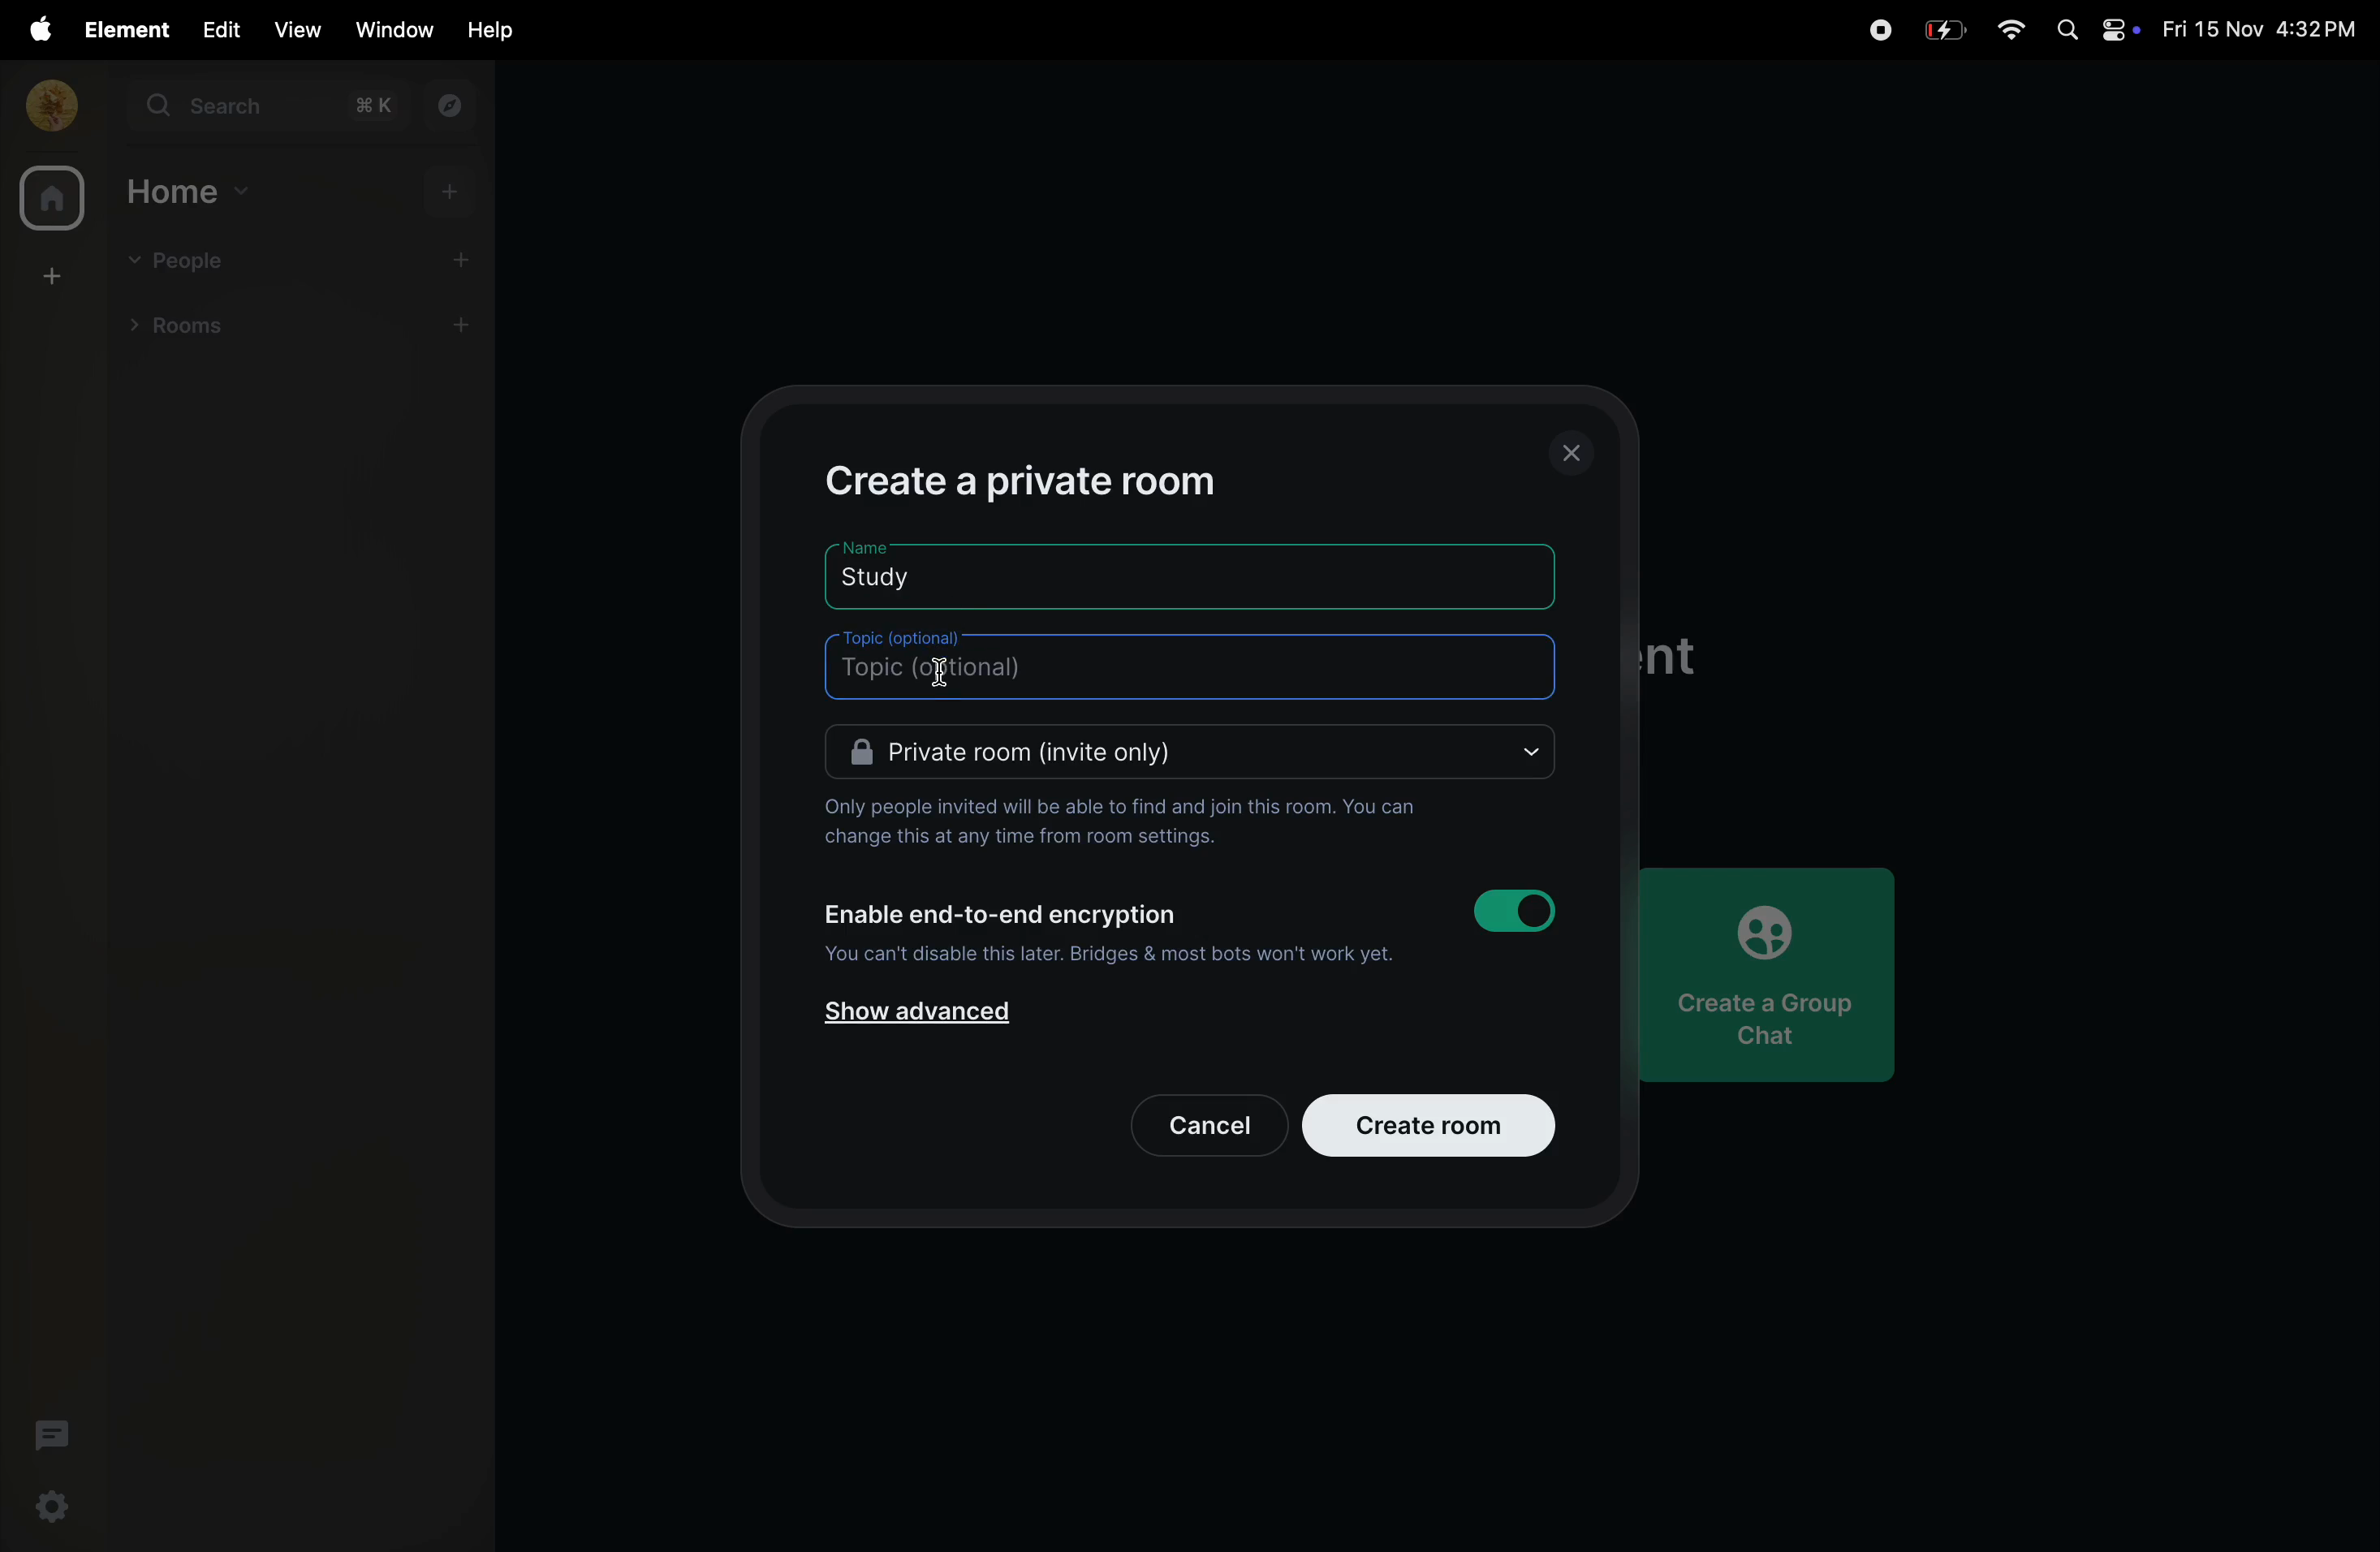 The image size is (2380, 1552). What do you see at coordinates (468, 328) in the screenshot?
I see `add rooms` at bounding box center [468, 328].